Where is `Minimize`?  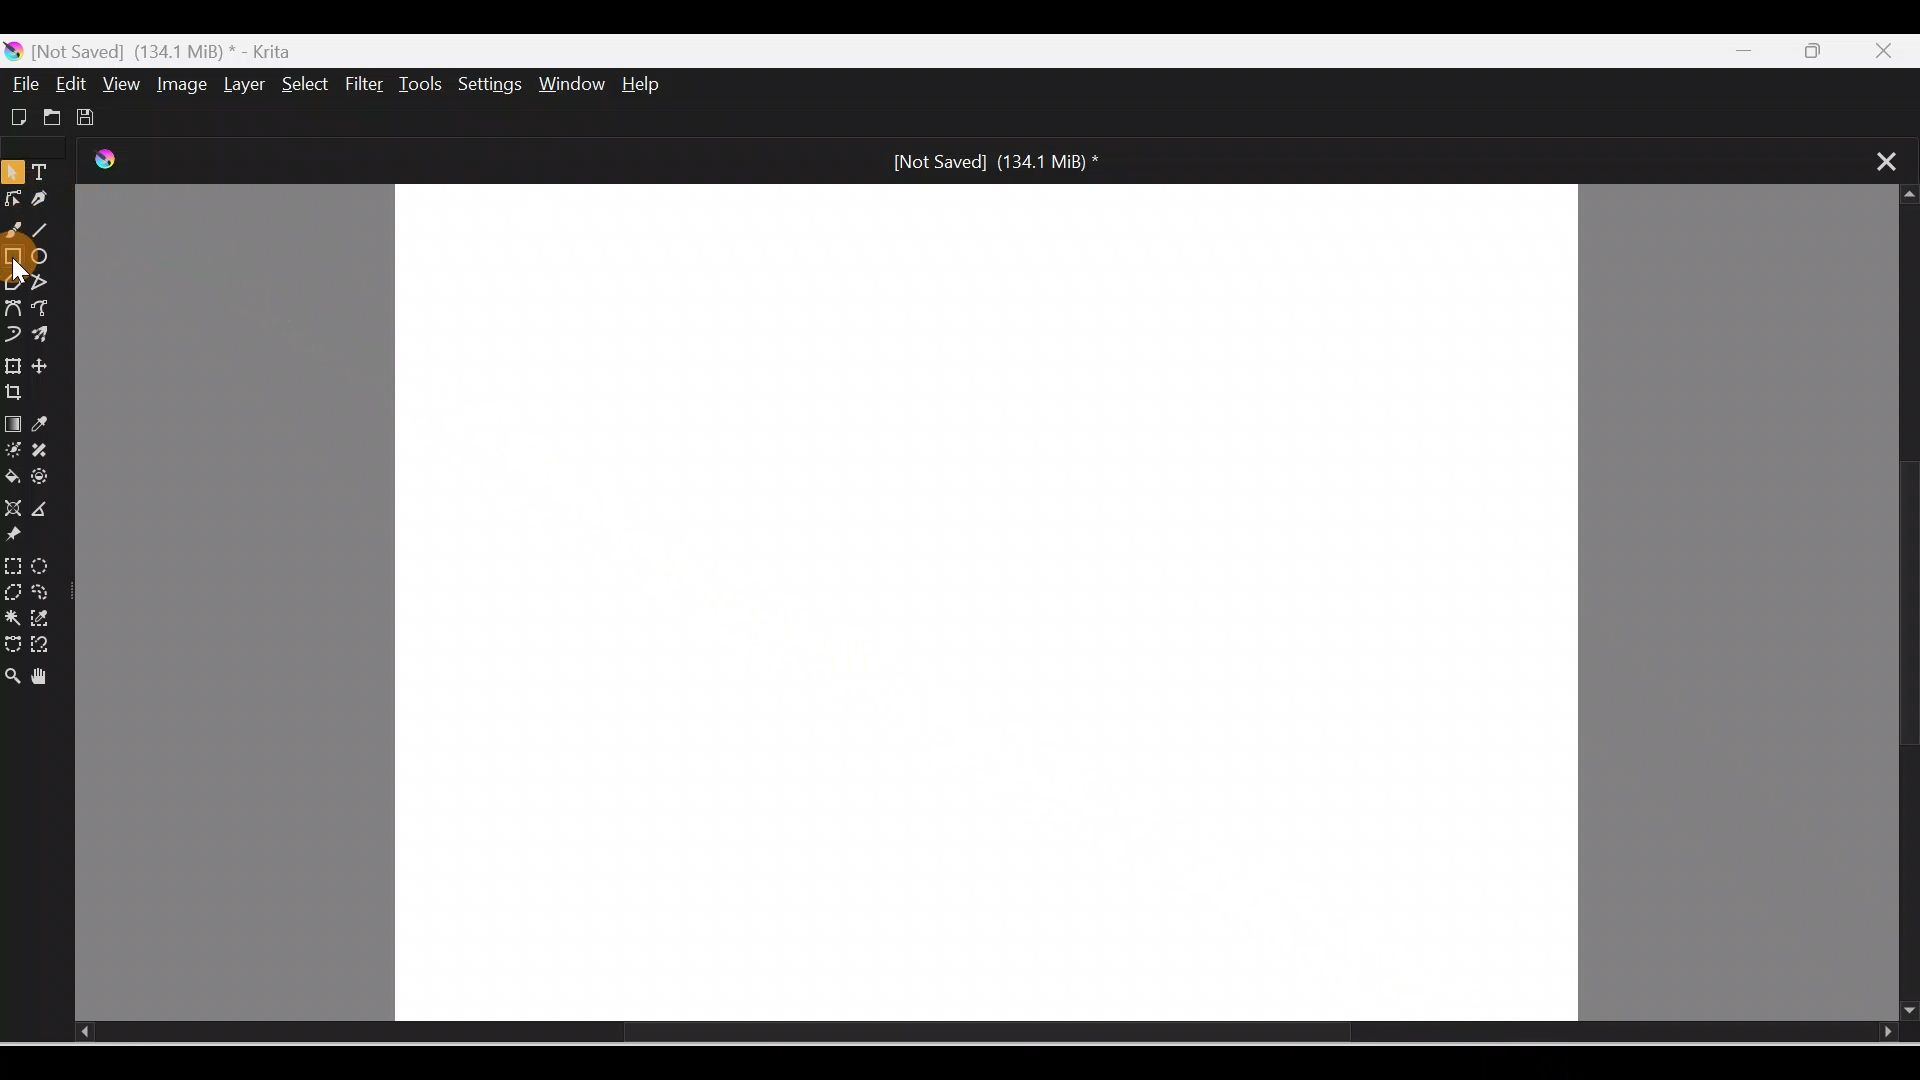 Minimize is located at coordinates (1748, 52).